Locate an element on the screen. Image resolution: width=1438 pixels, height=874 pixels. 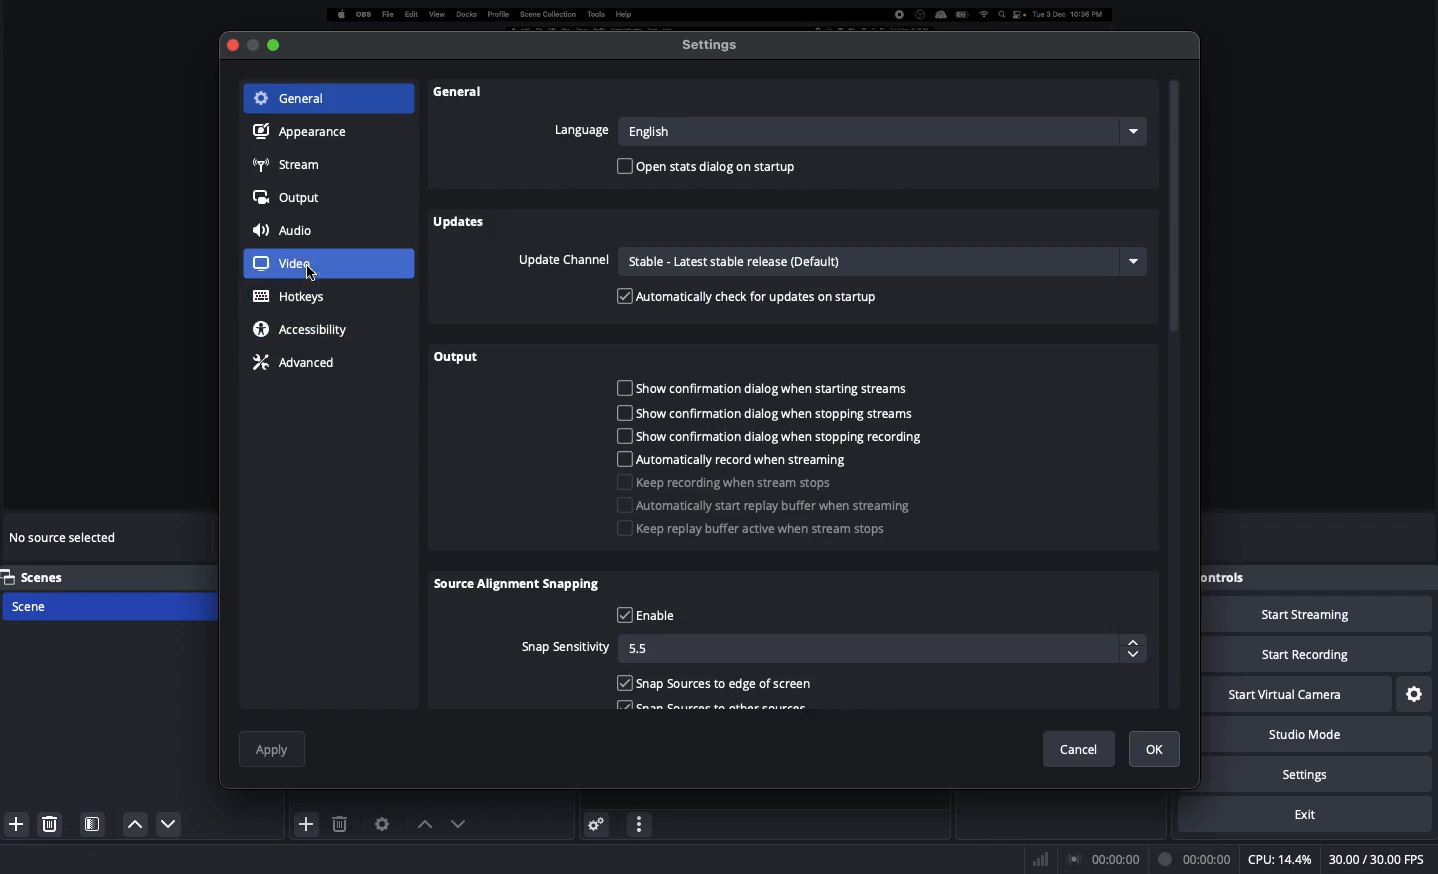
Accessibility  is located at coordinates (306, 329).